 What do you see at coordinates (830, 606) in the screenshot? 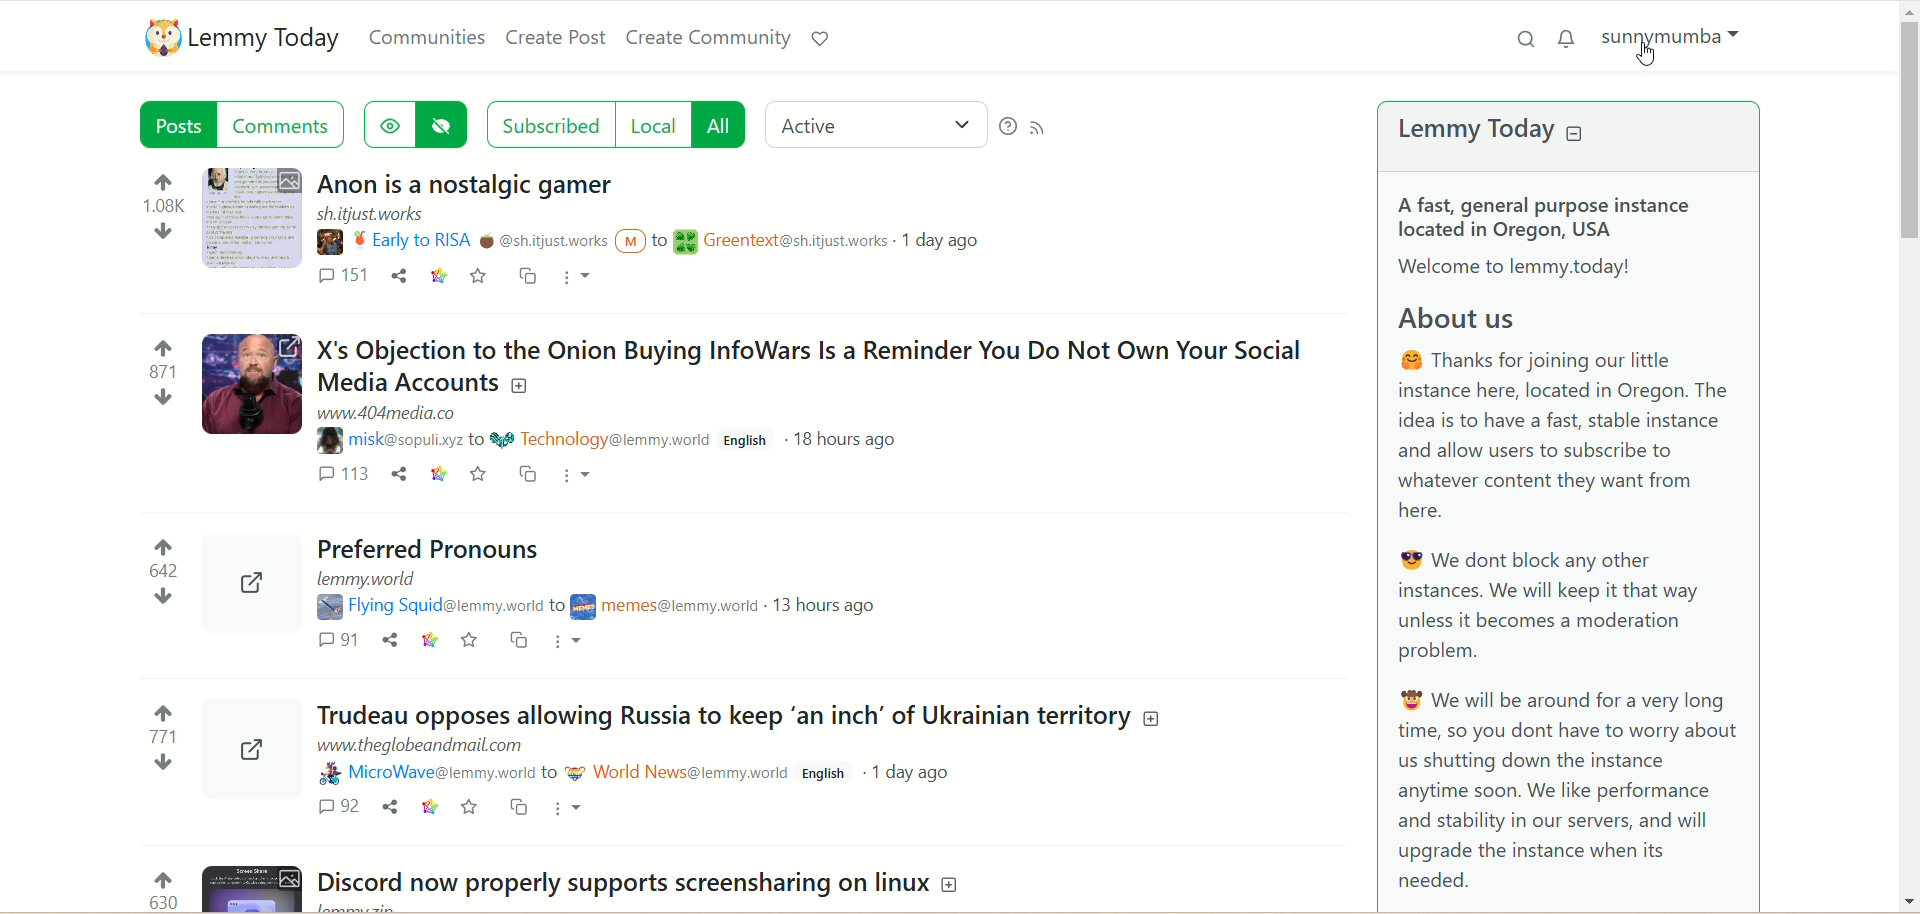
I see `13 hours ago` at bounding box center [830, 606].